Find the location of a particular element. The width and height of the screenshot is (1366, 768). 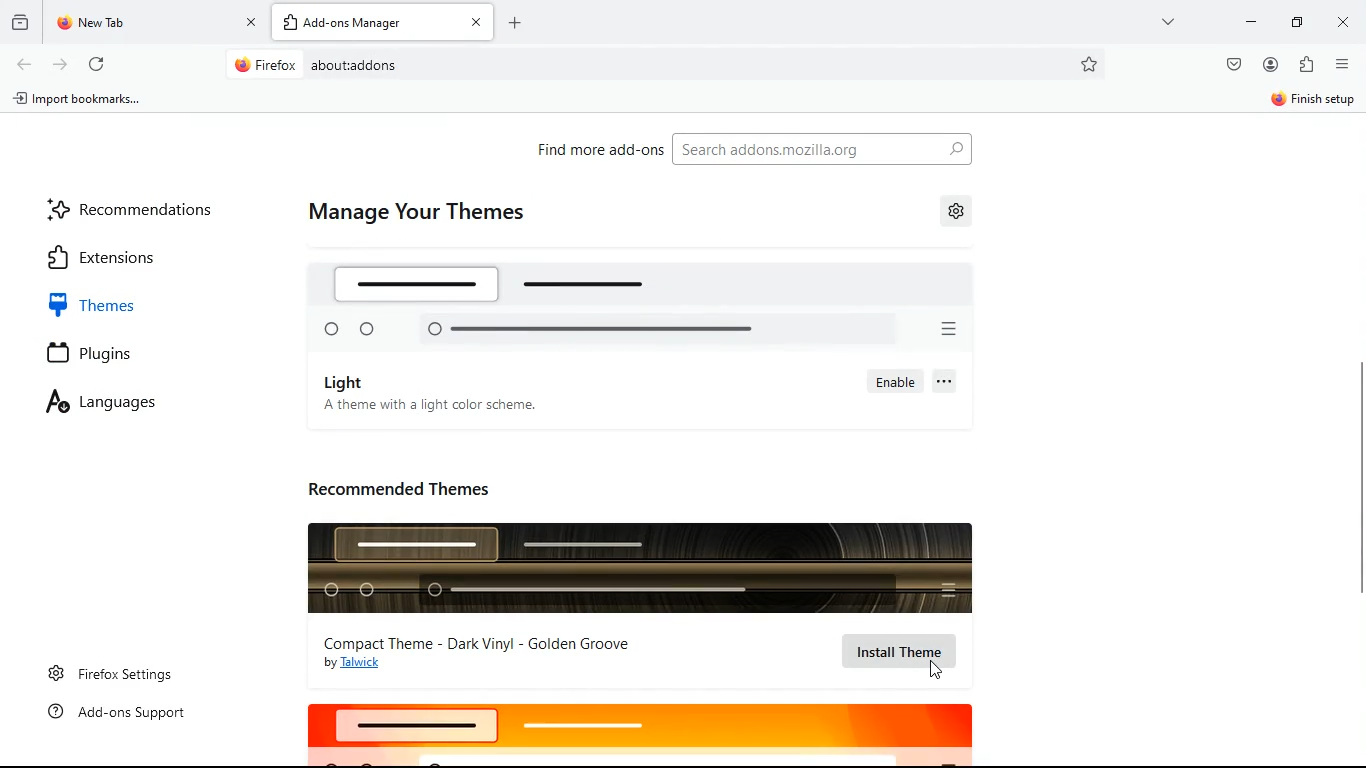

more is located at coordinates (1170, 22).